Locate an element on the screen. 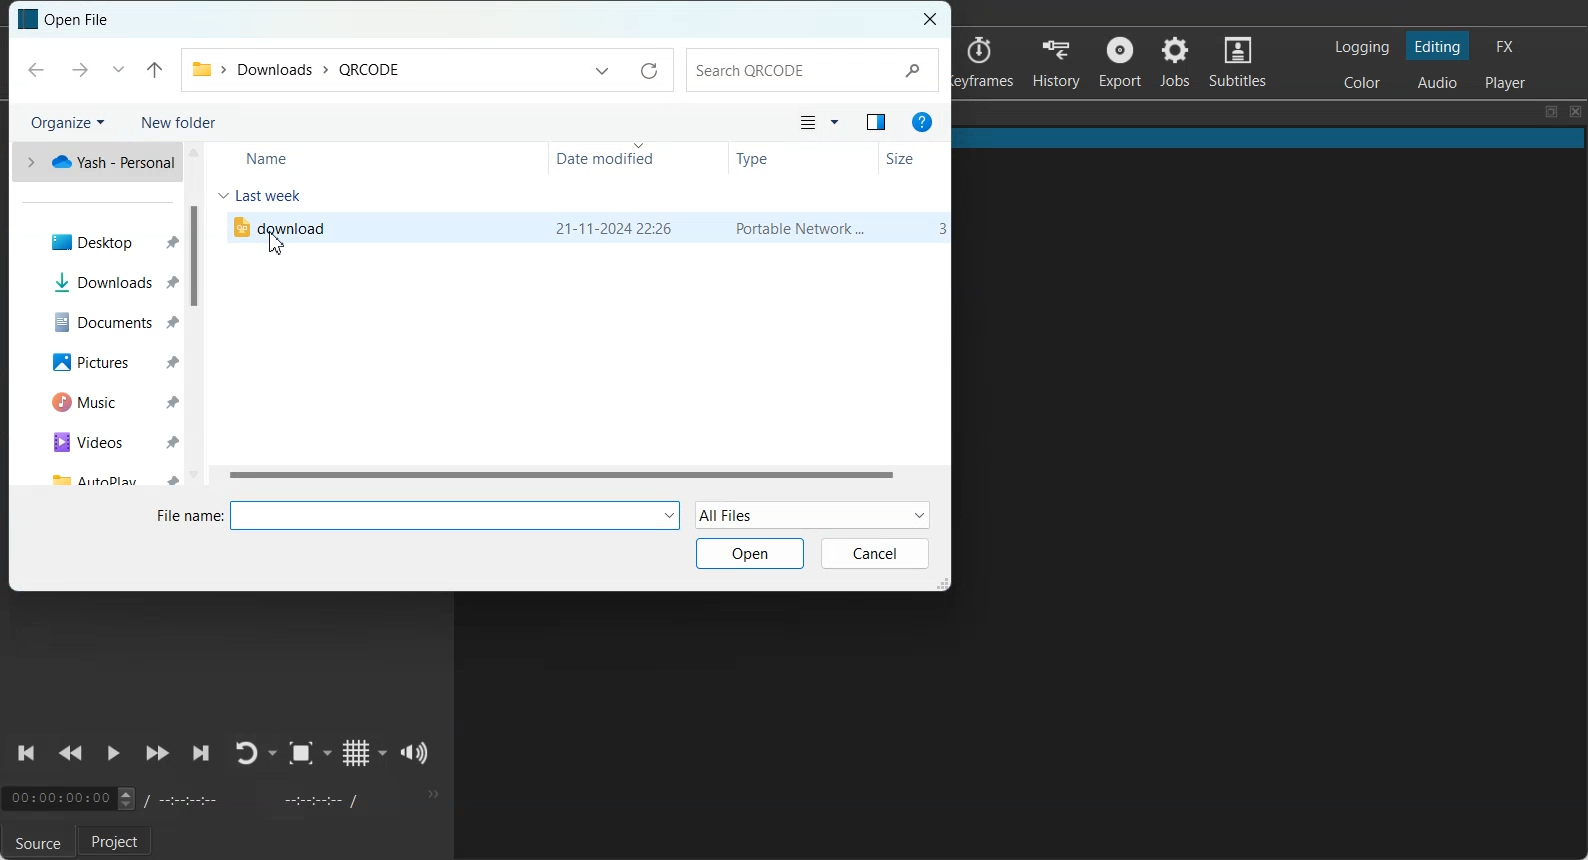  Play Quickly Backward is located at coordinates (71, 754).